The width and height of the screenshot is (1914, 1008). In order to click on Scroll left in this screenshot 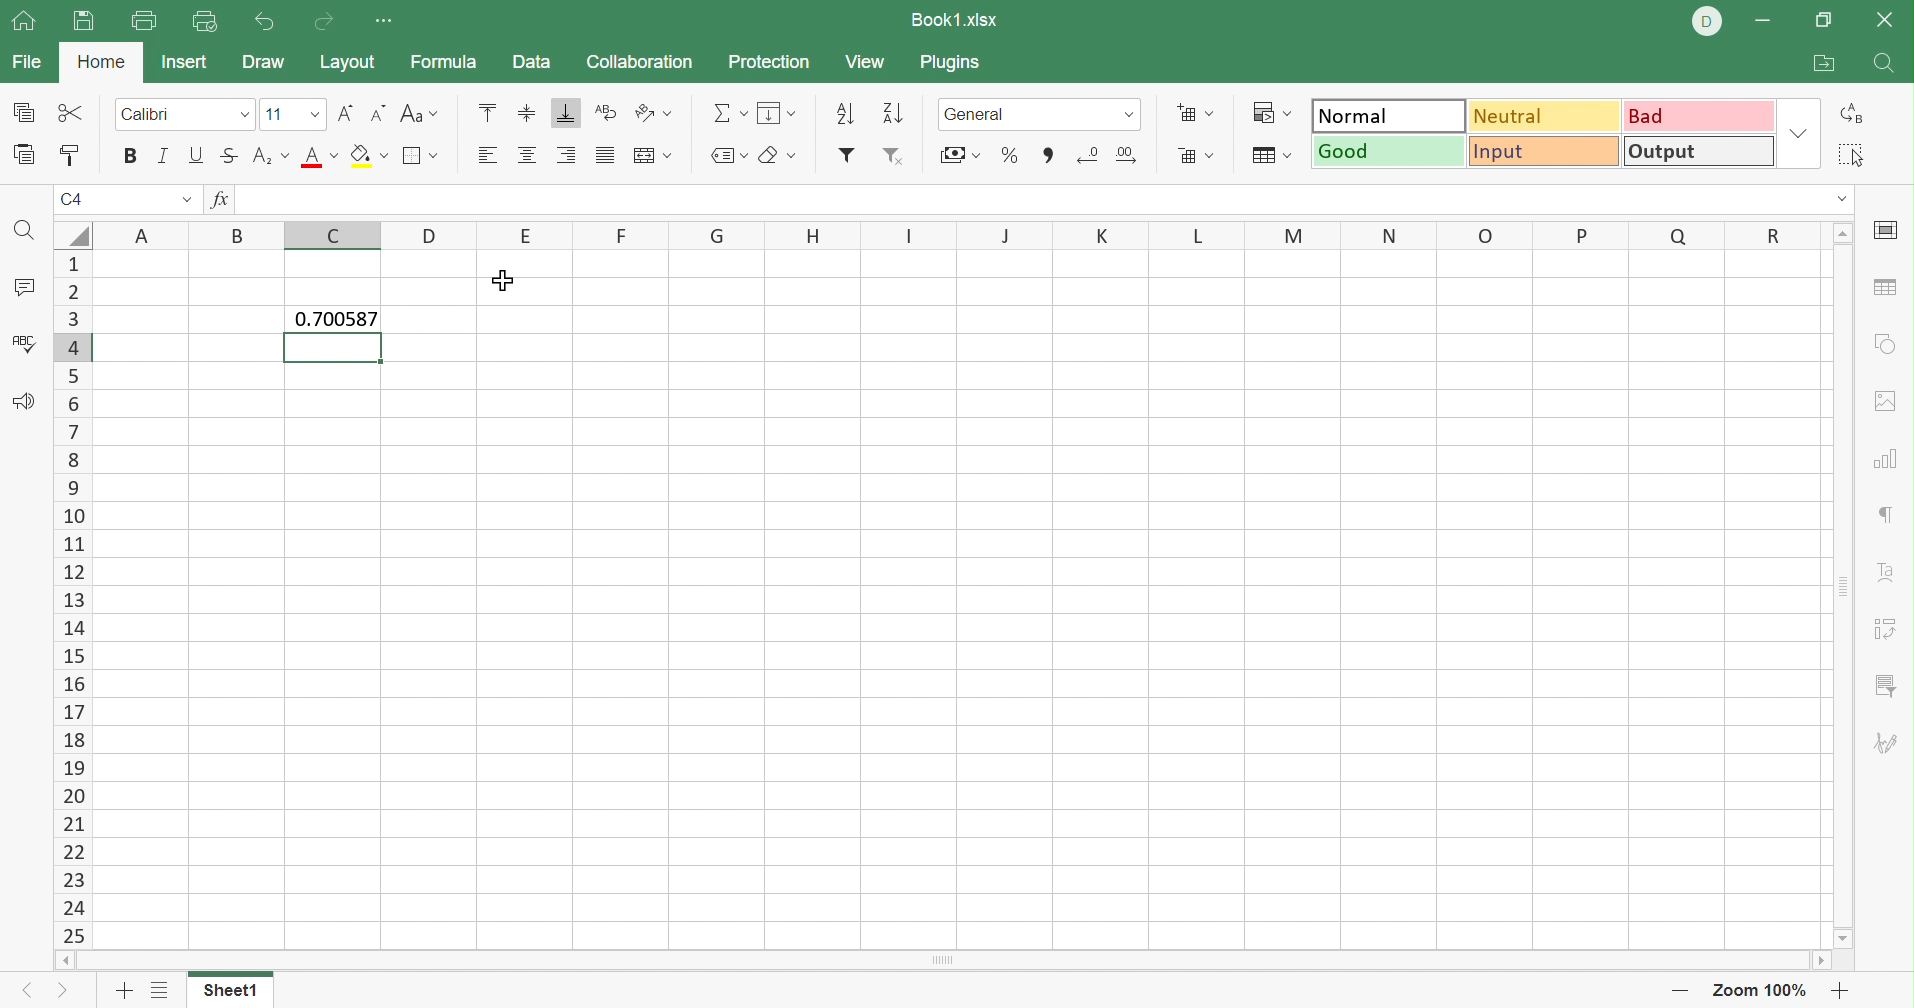, I will do `click(64, 959)`.